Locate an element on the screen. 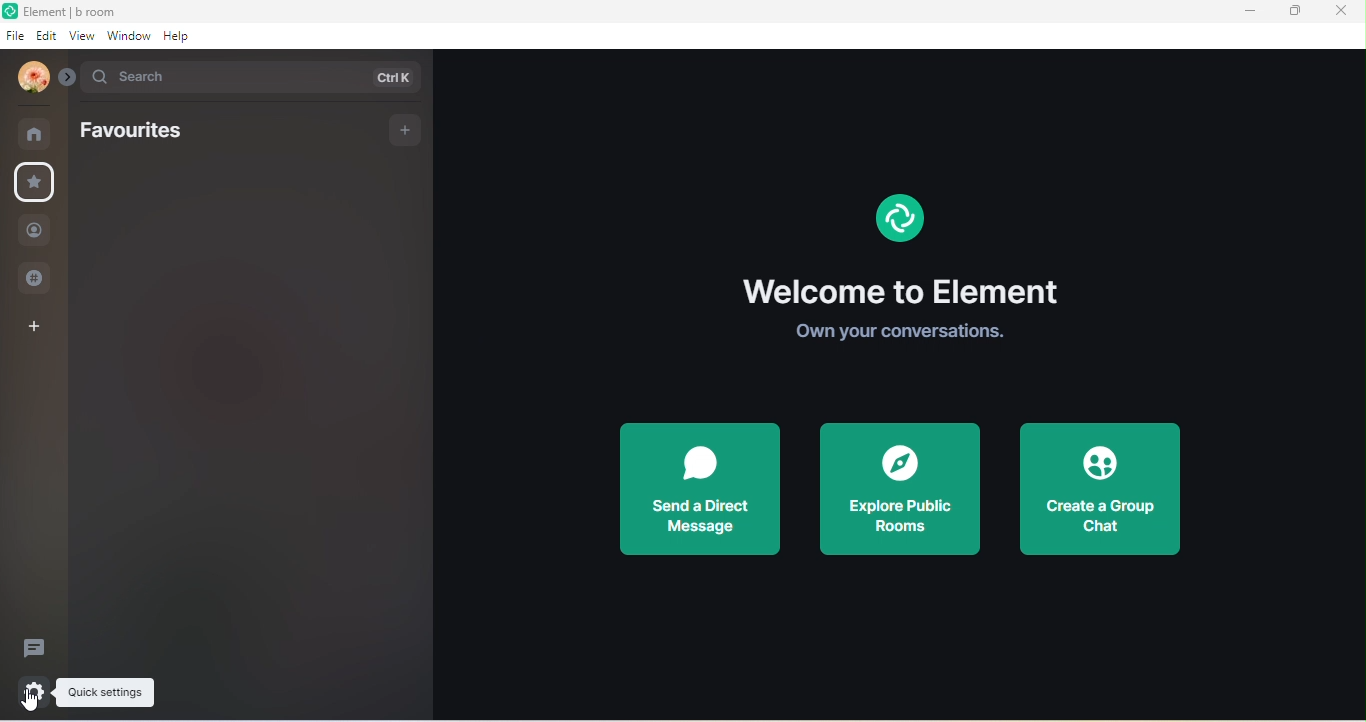 The width and height of the screenshot is (1366, 722). explore public rooms is located at coordinates (902, 489).